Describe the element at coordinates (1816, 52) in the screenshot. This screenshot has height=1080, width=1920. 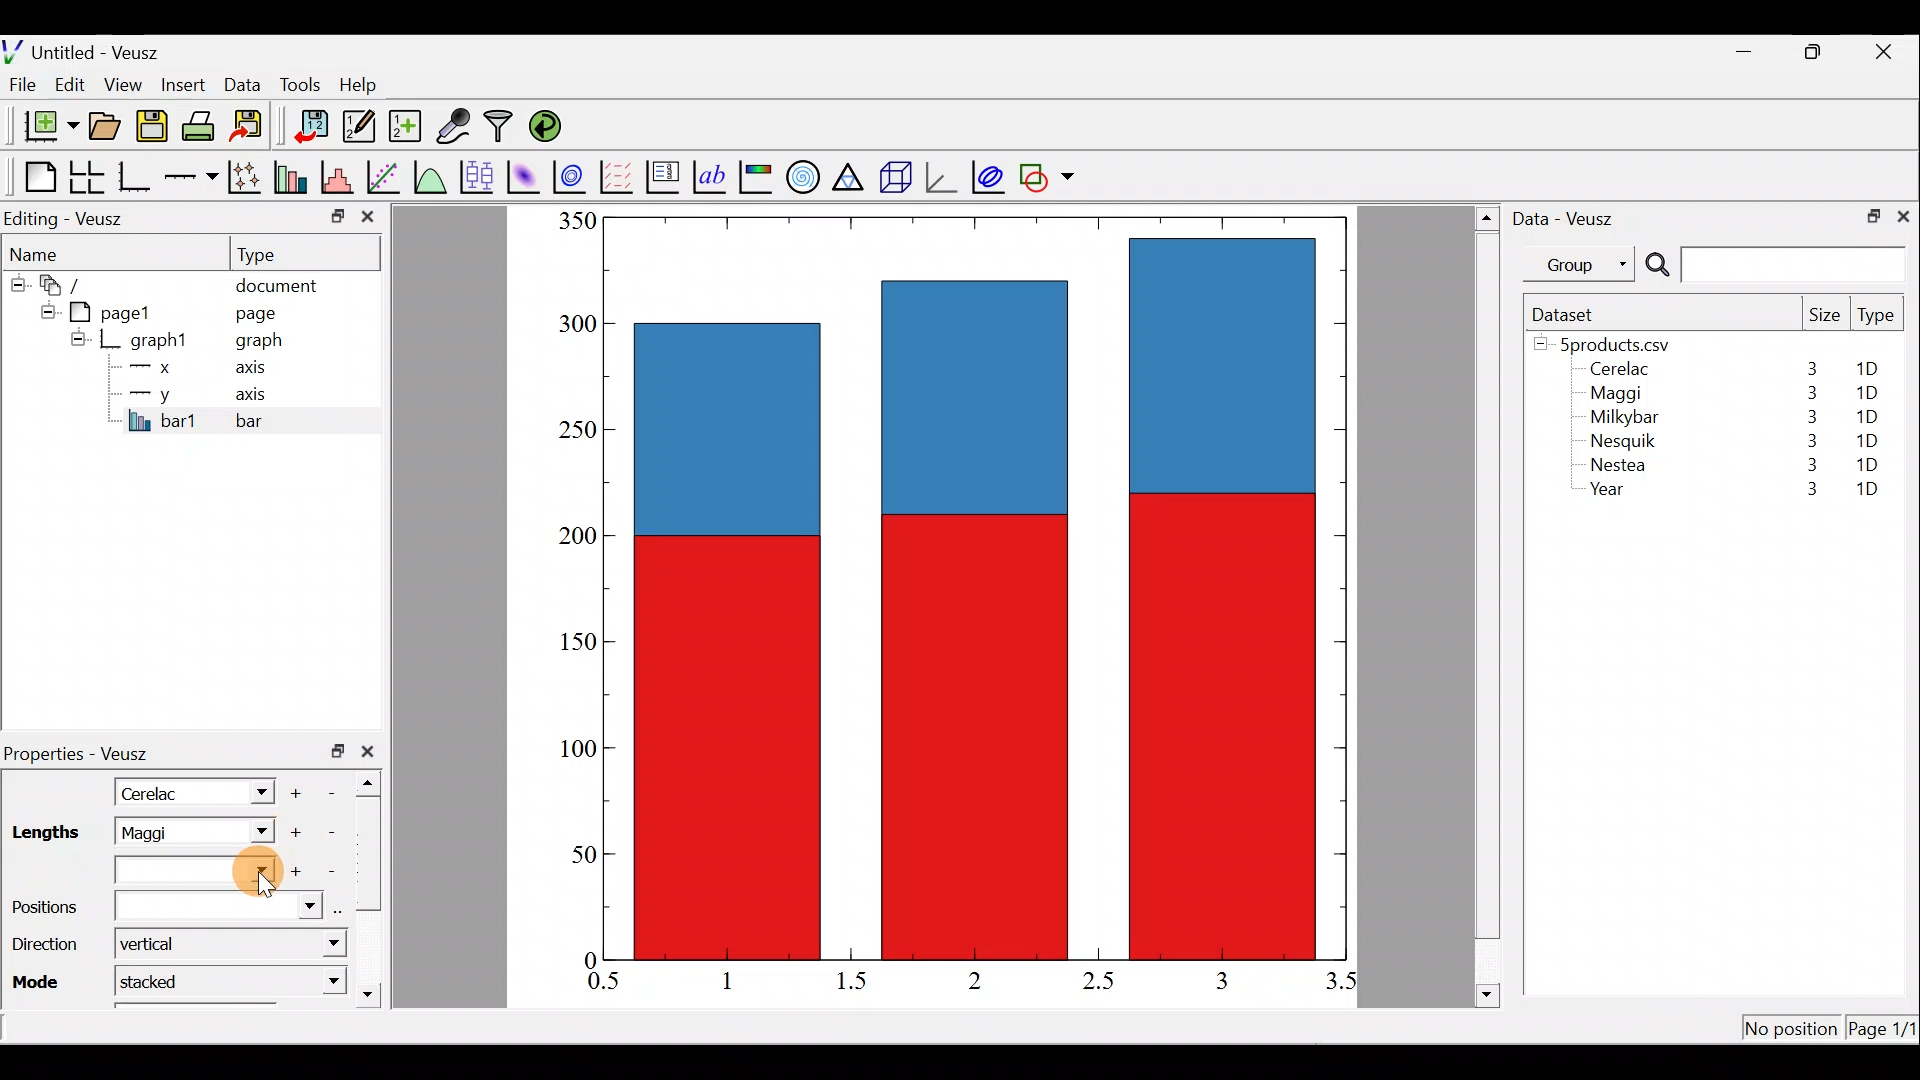
I see `restore down` at that location.